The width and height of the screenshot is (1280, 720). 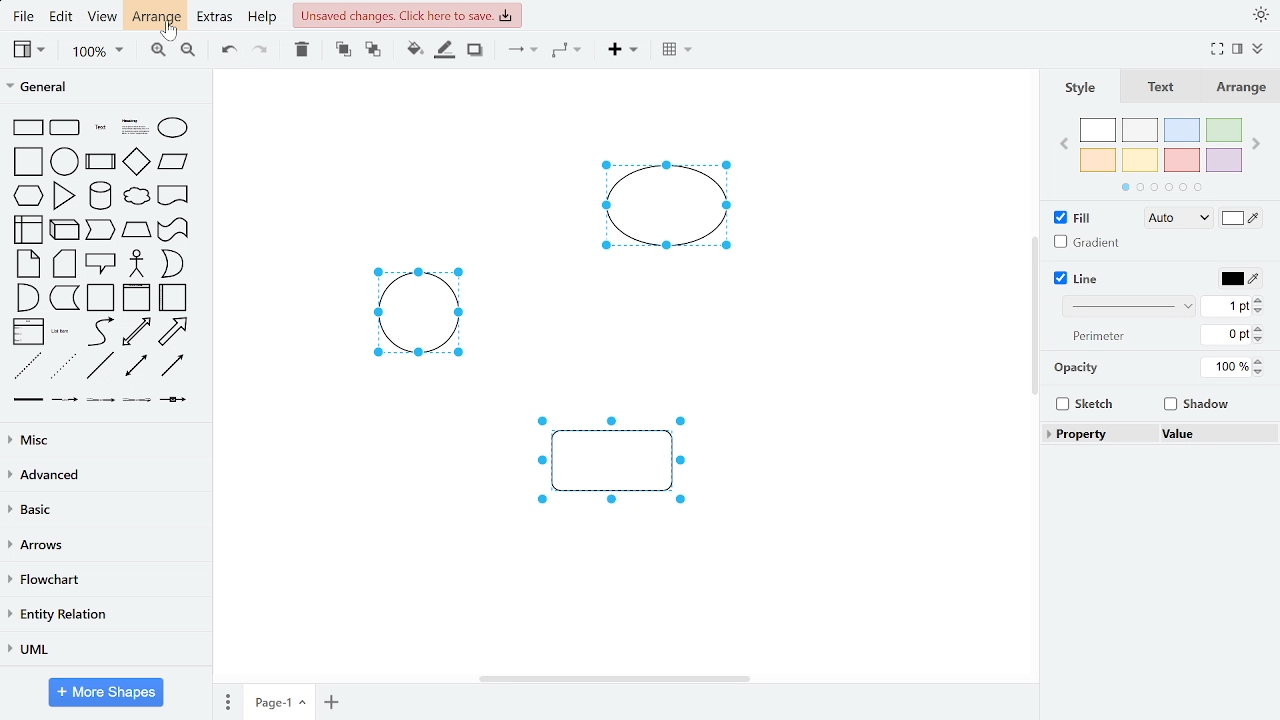 What do you see at coordinates (174, 367) in the screenshot?
I see `directional connector` at bounding box center [174, 367].